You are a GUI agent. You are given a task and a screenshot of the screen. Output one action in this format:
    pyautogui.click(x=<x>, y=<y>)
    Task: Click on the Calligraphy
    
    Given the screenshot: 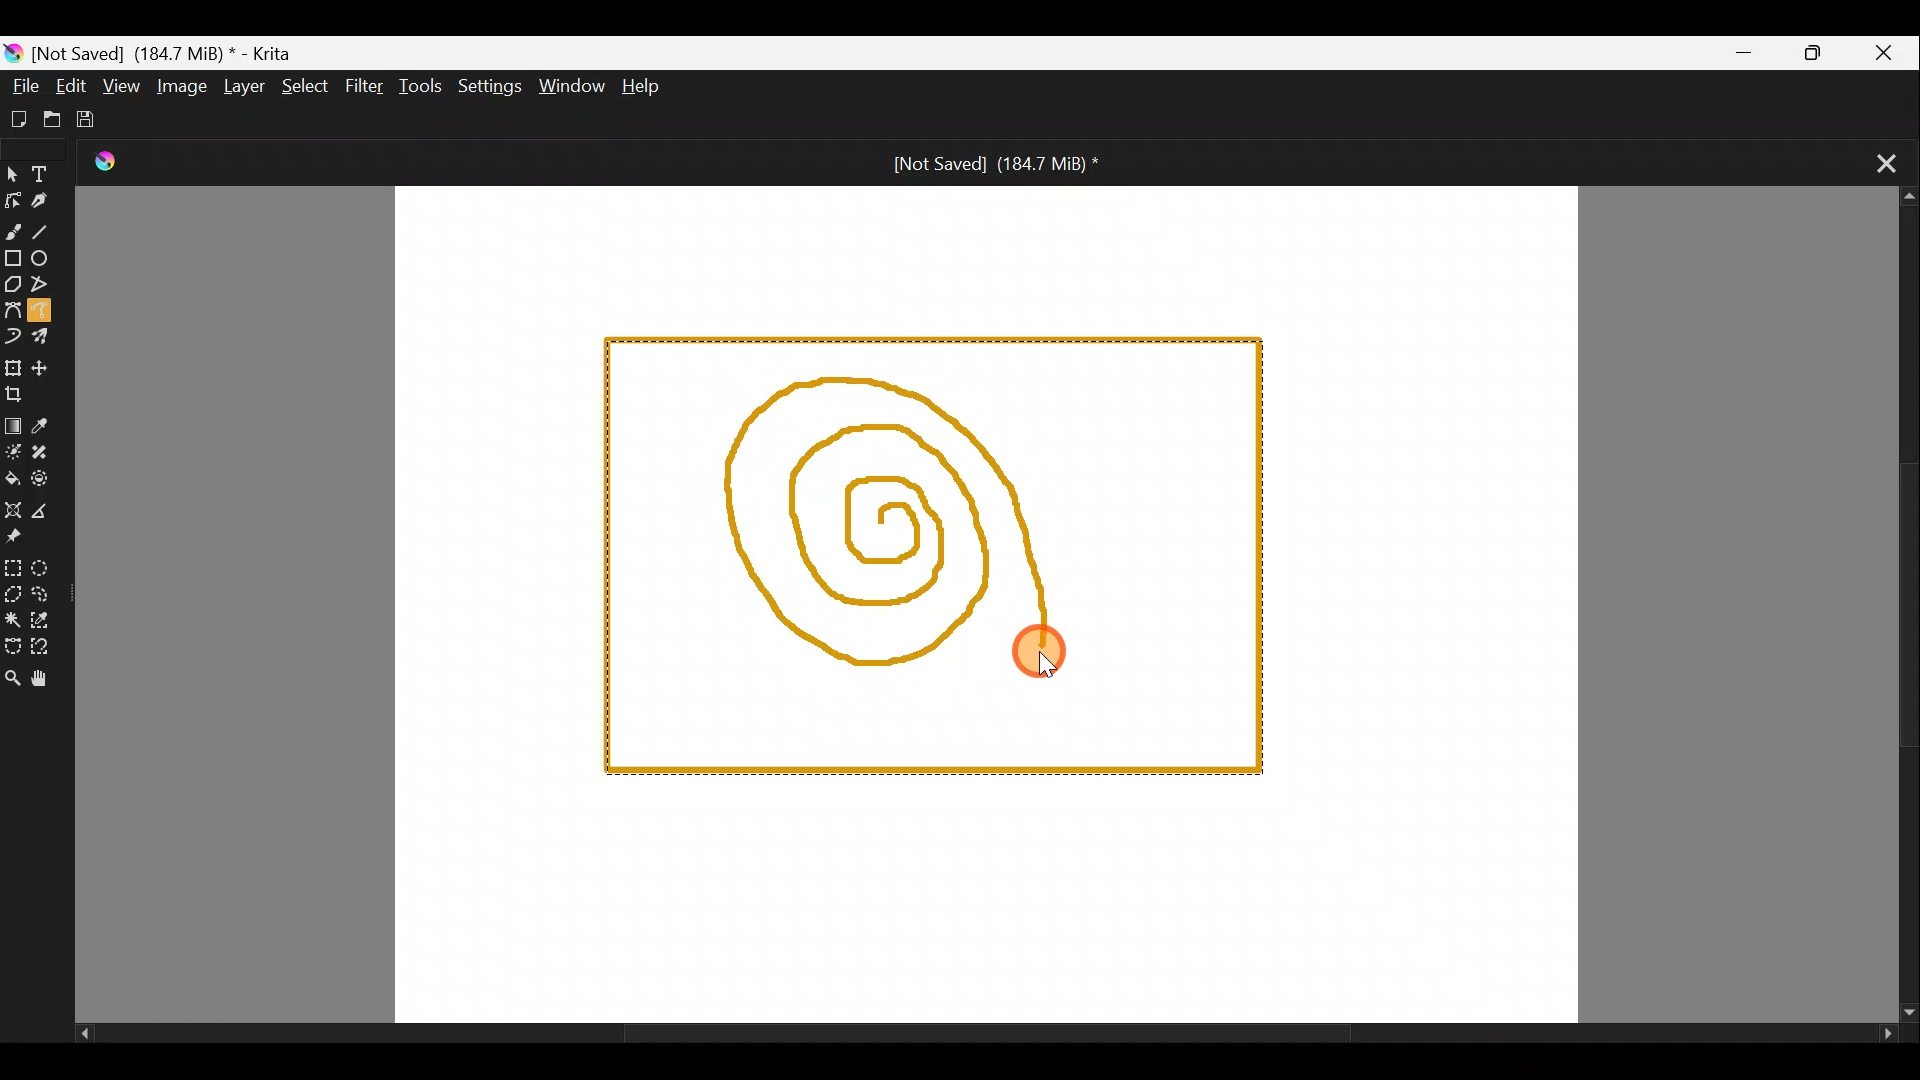 What is the action you would take?
    pyautogui.click(x=41, y=201)
    